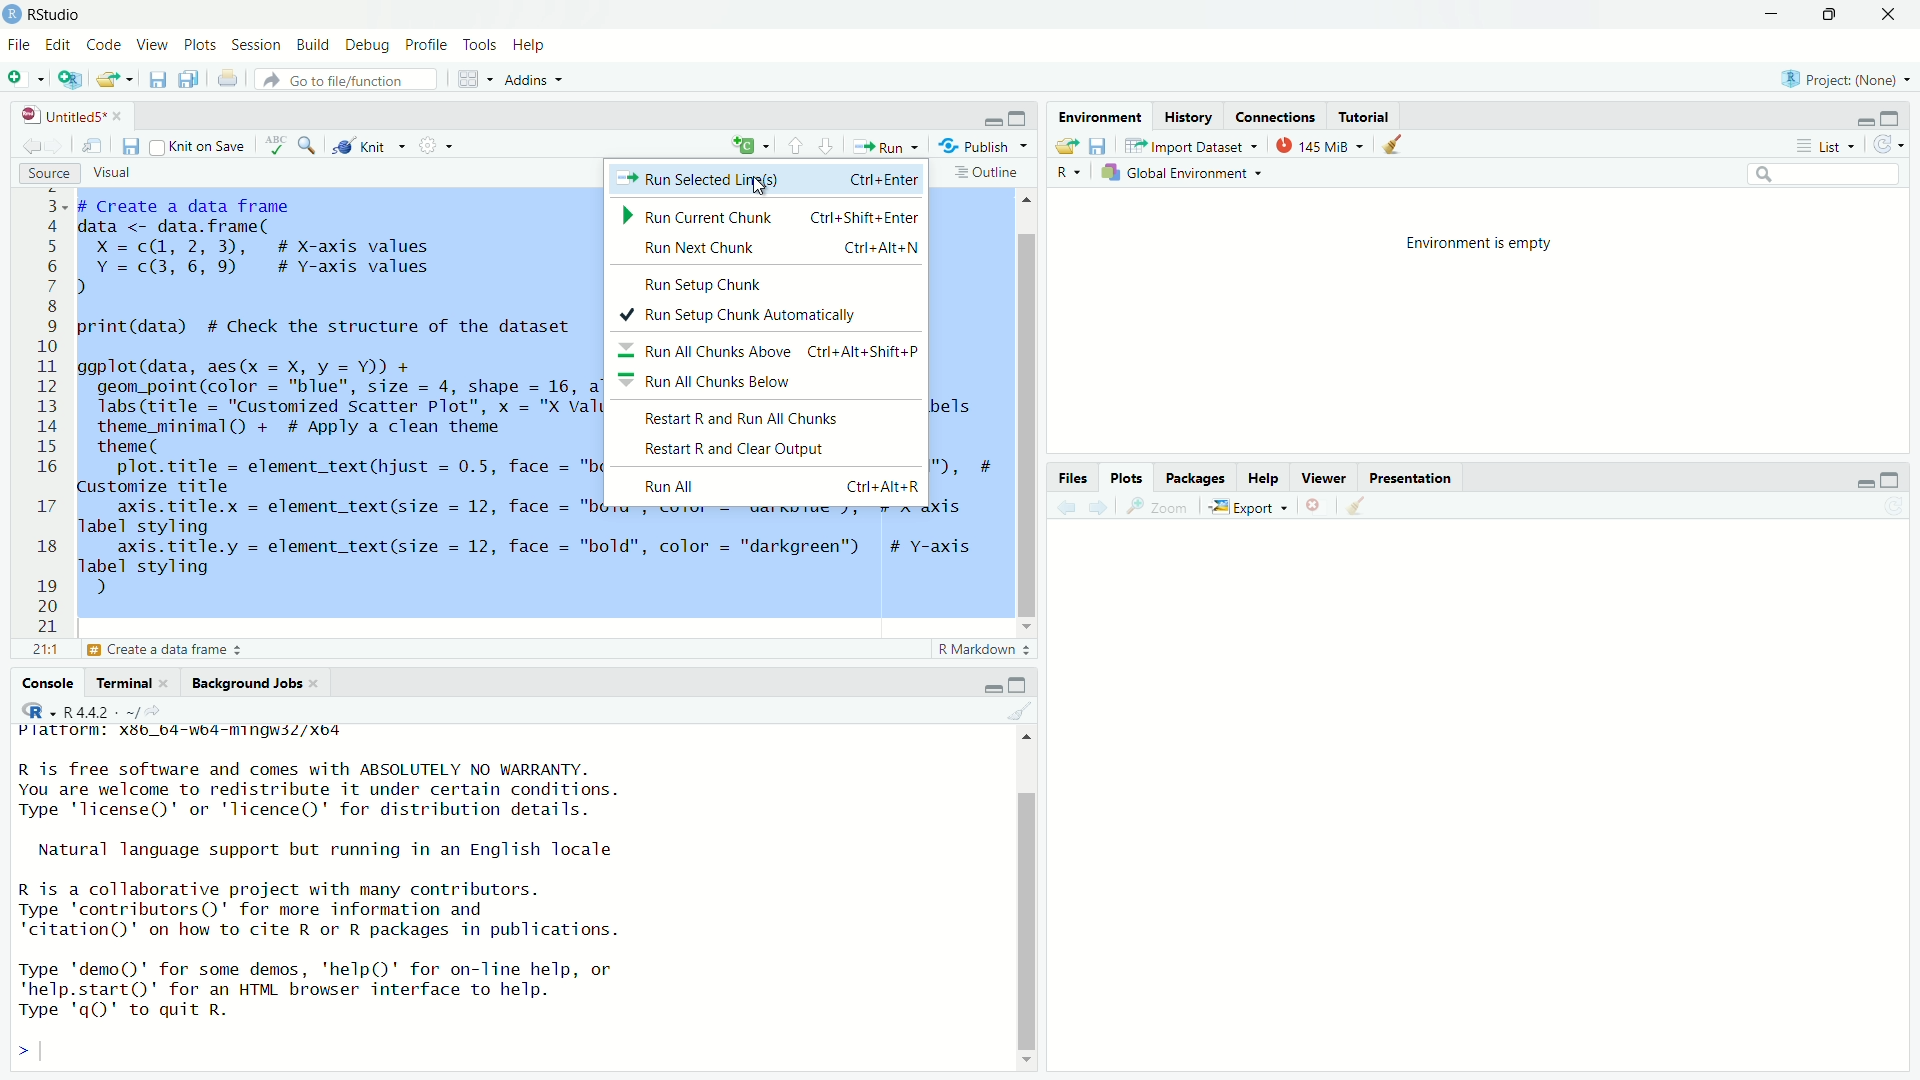  I want to click on Minimize, so click(994, 690).